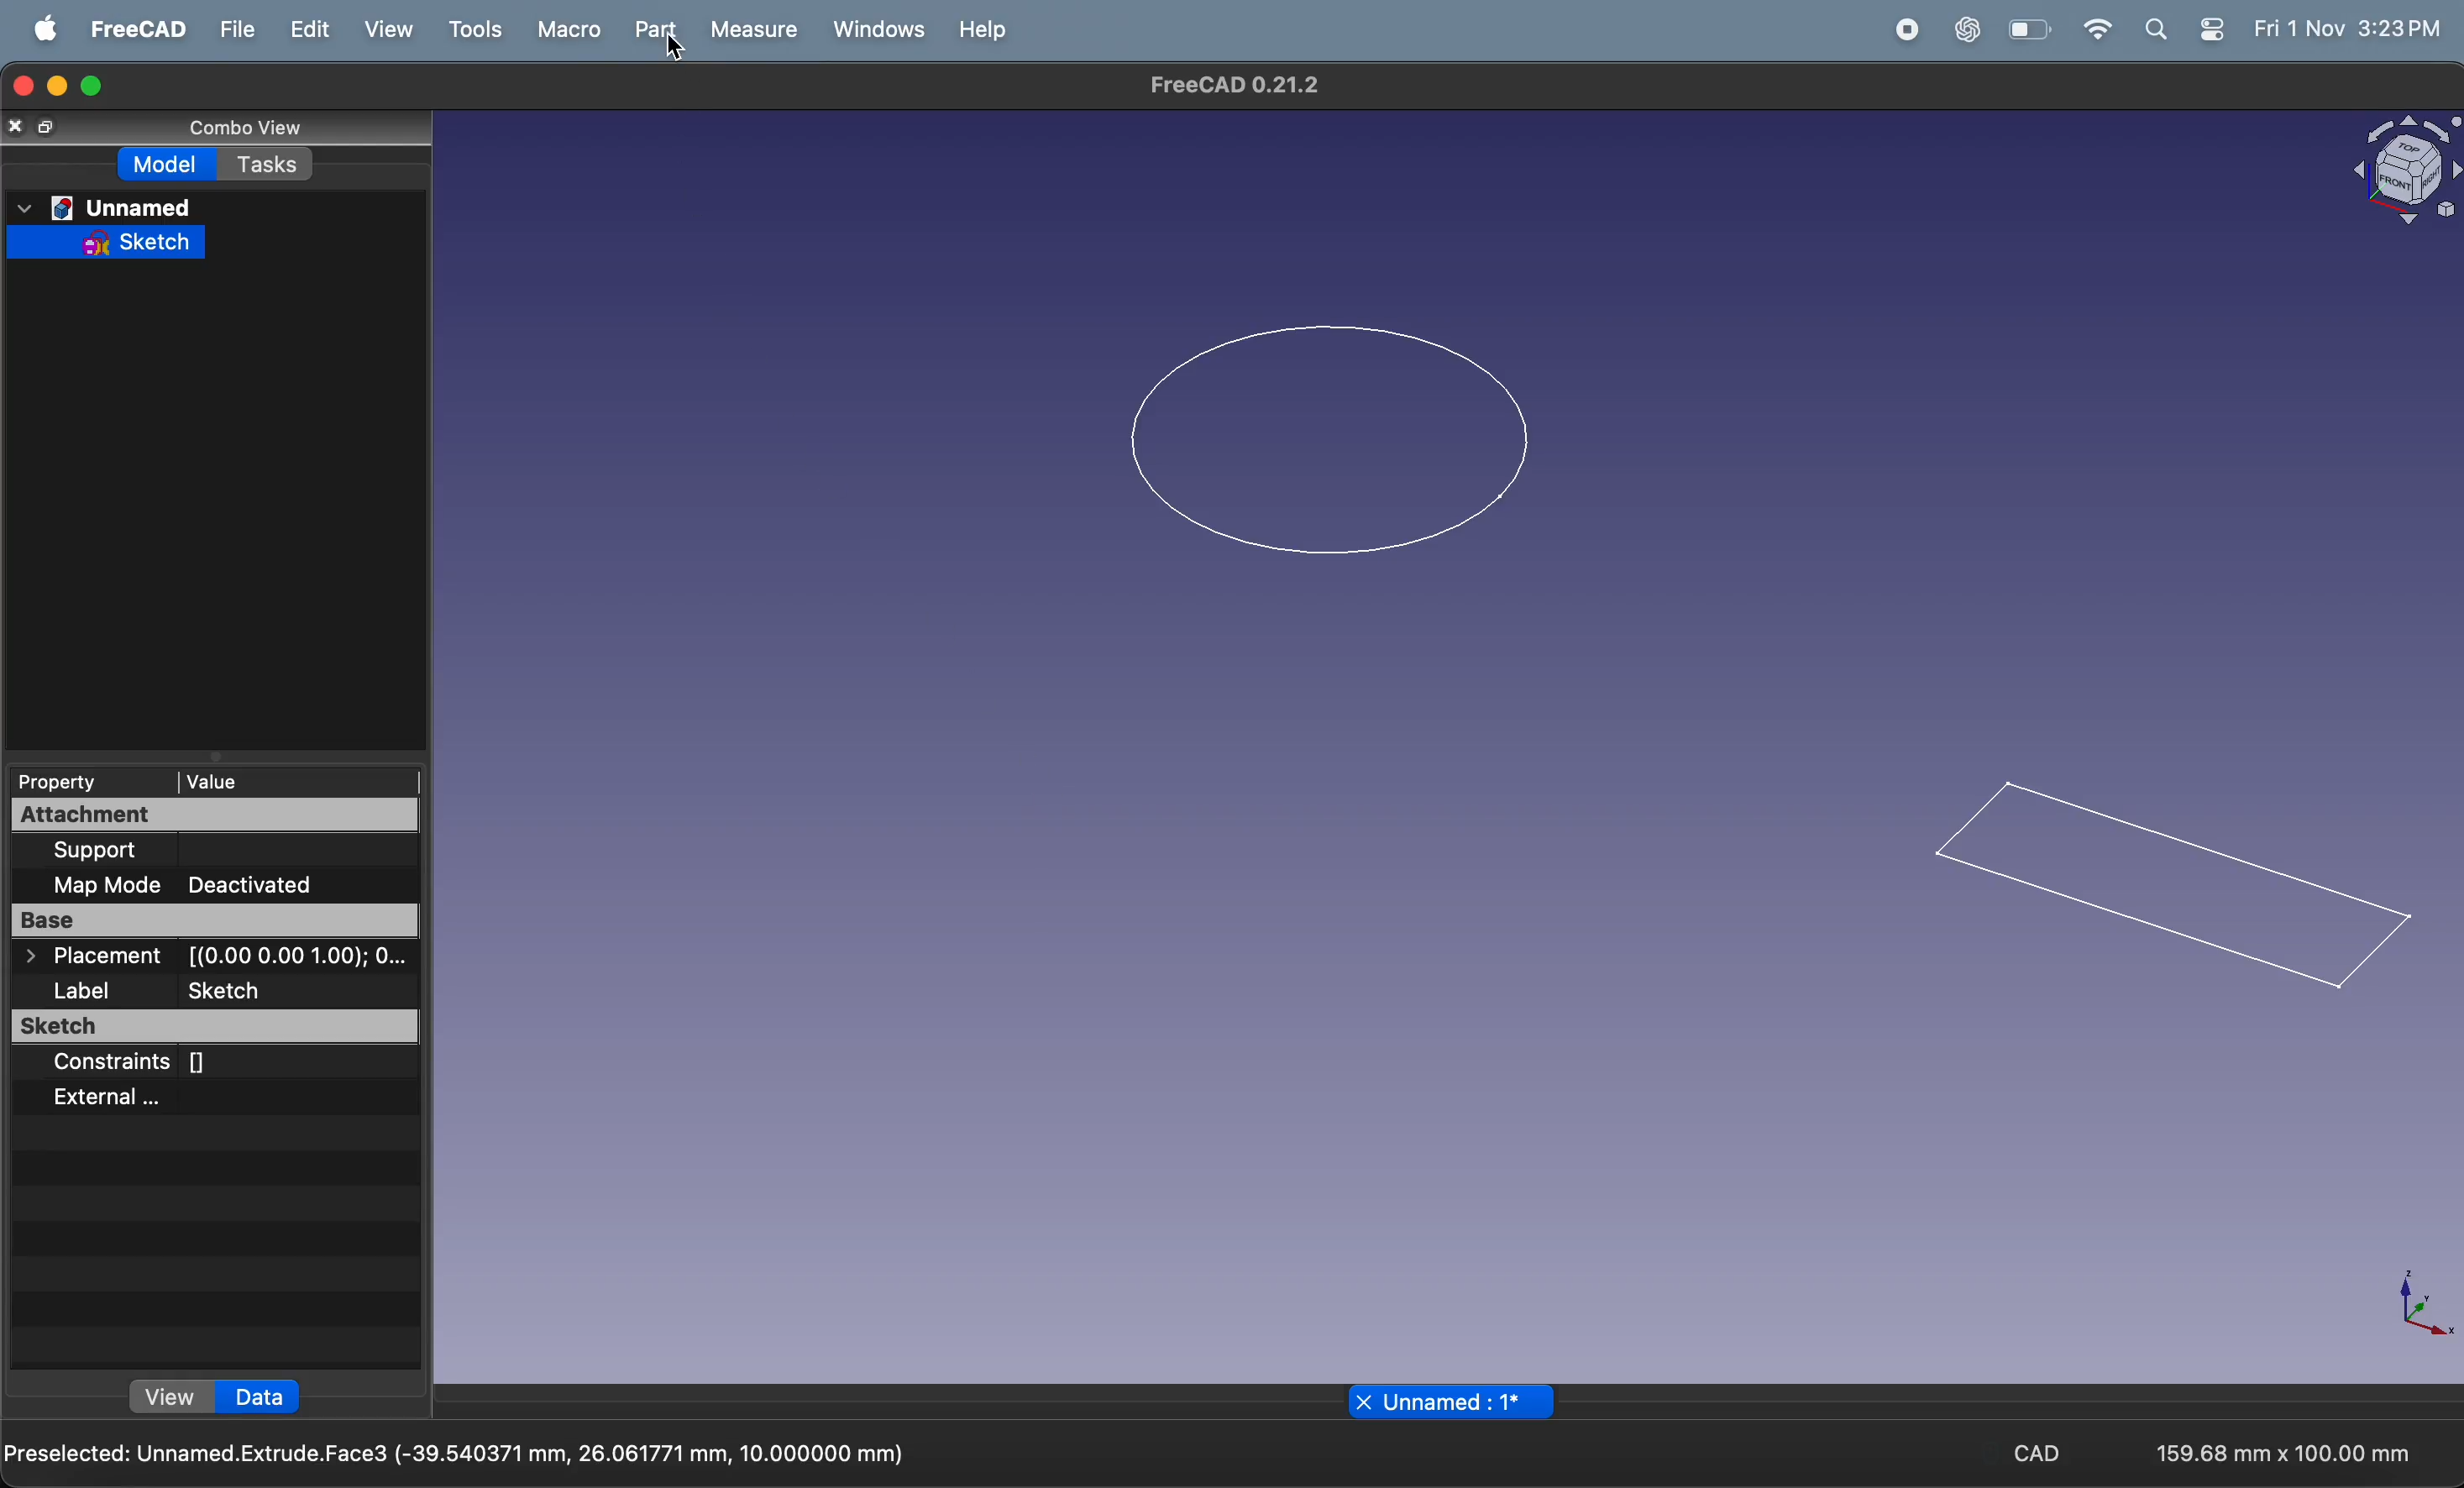  Describe the element at coordinates (105, 241) in the screenshot. I see `sketch` at that location.